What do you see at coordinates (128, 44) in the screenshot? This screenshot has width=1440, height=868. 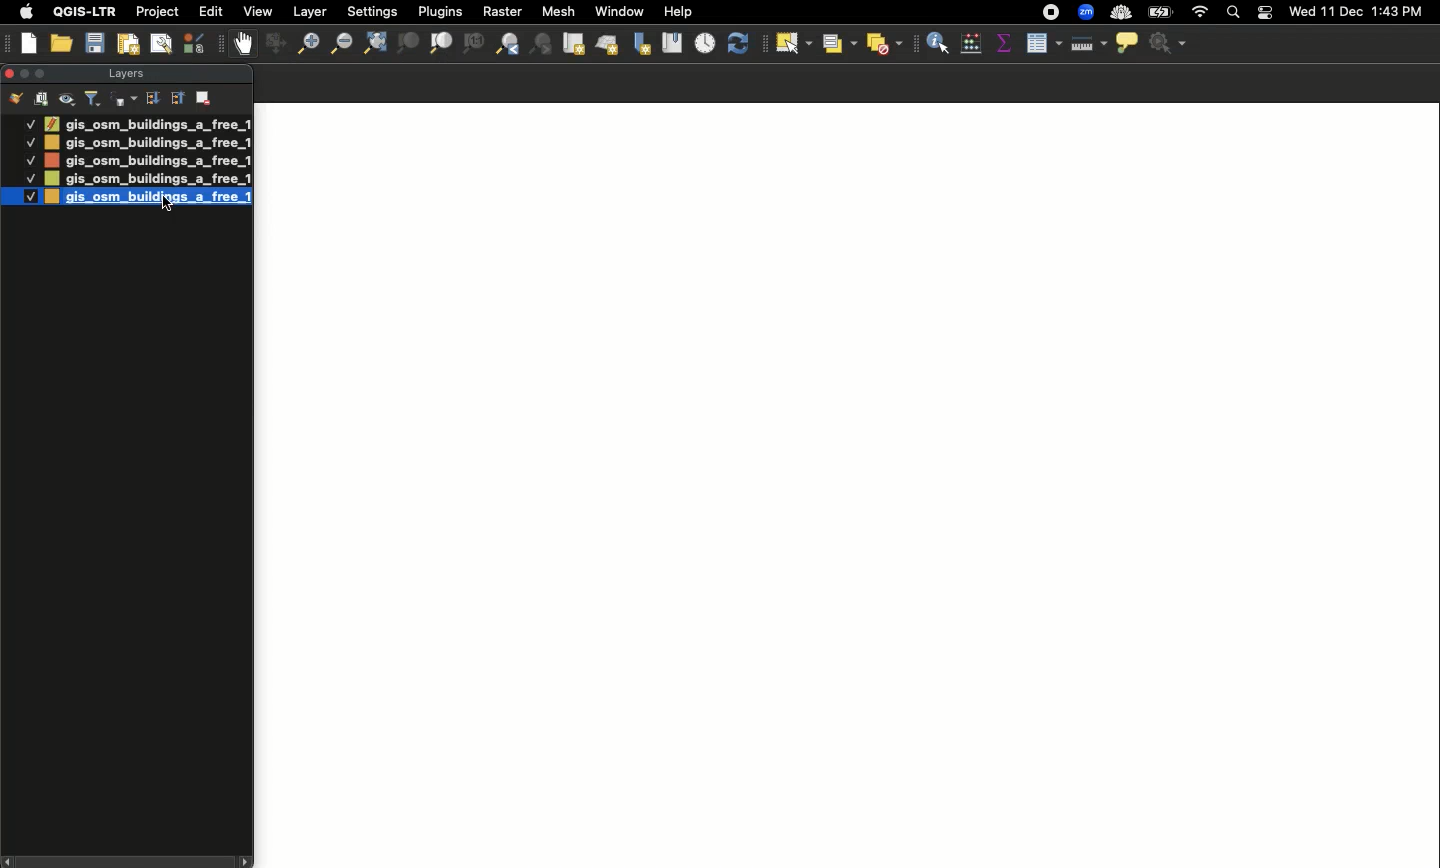 I see `New printout layer ` at bounding box center [128, 44].